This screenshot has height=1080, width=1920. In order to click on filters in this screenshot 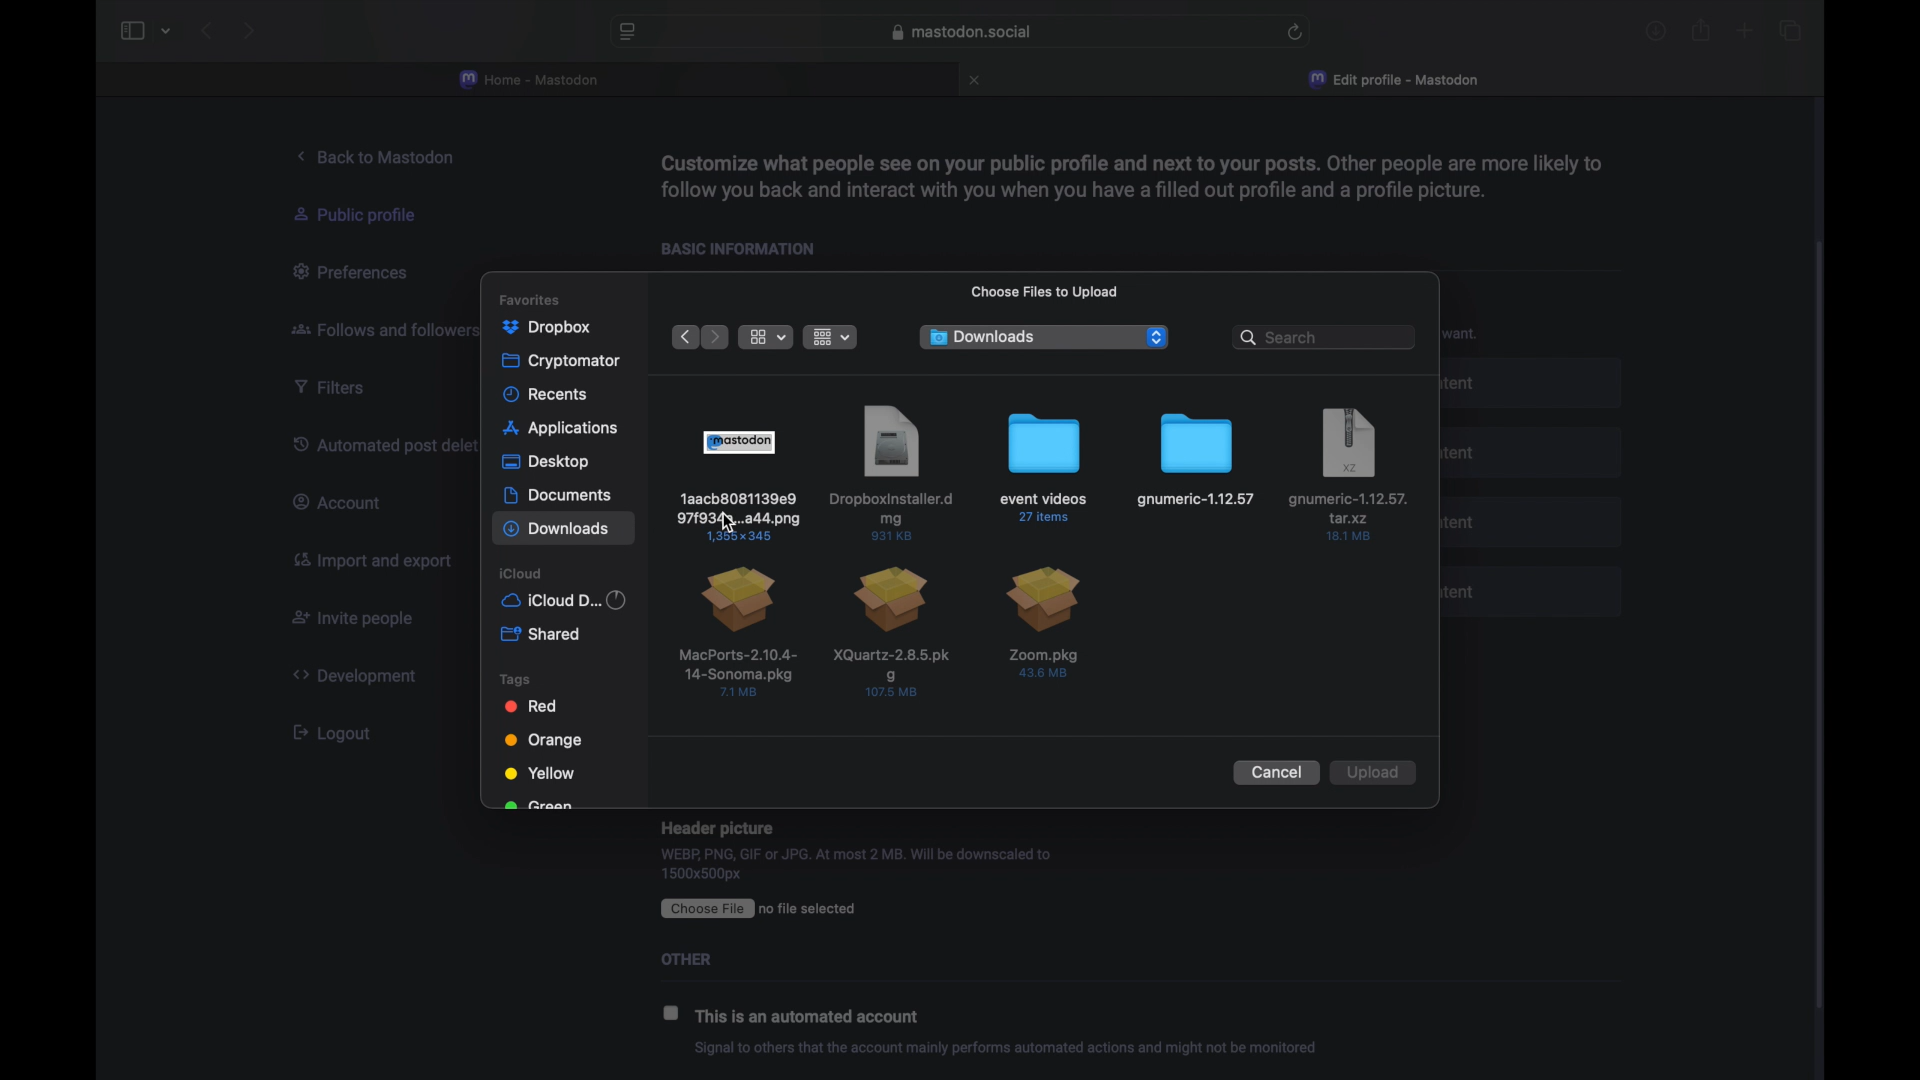, I will do `click(338, 387)`.